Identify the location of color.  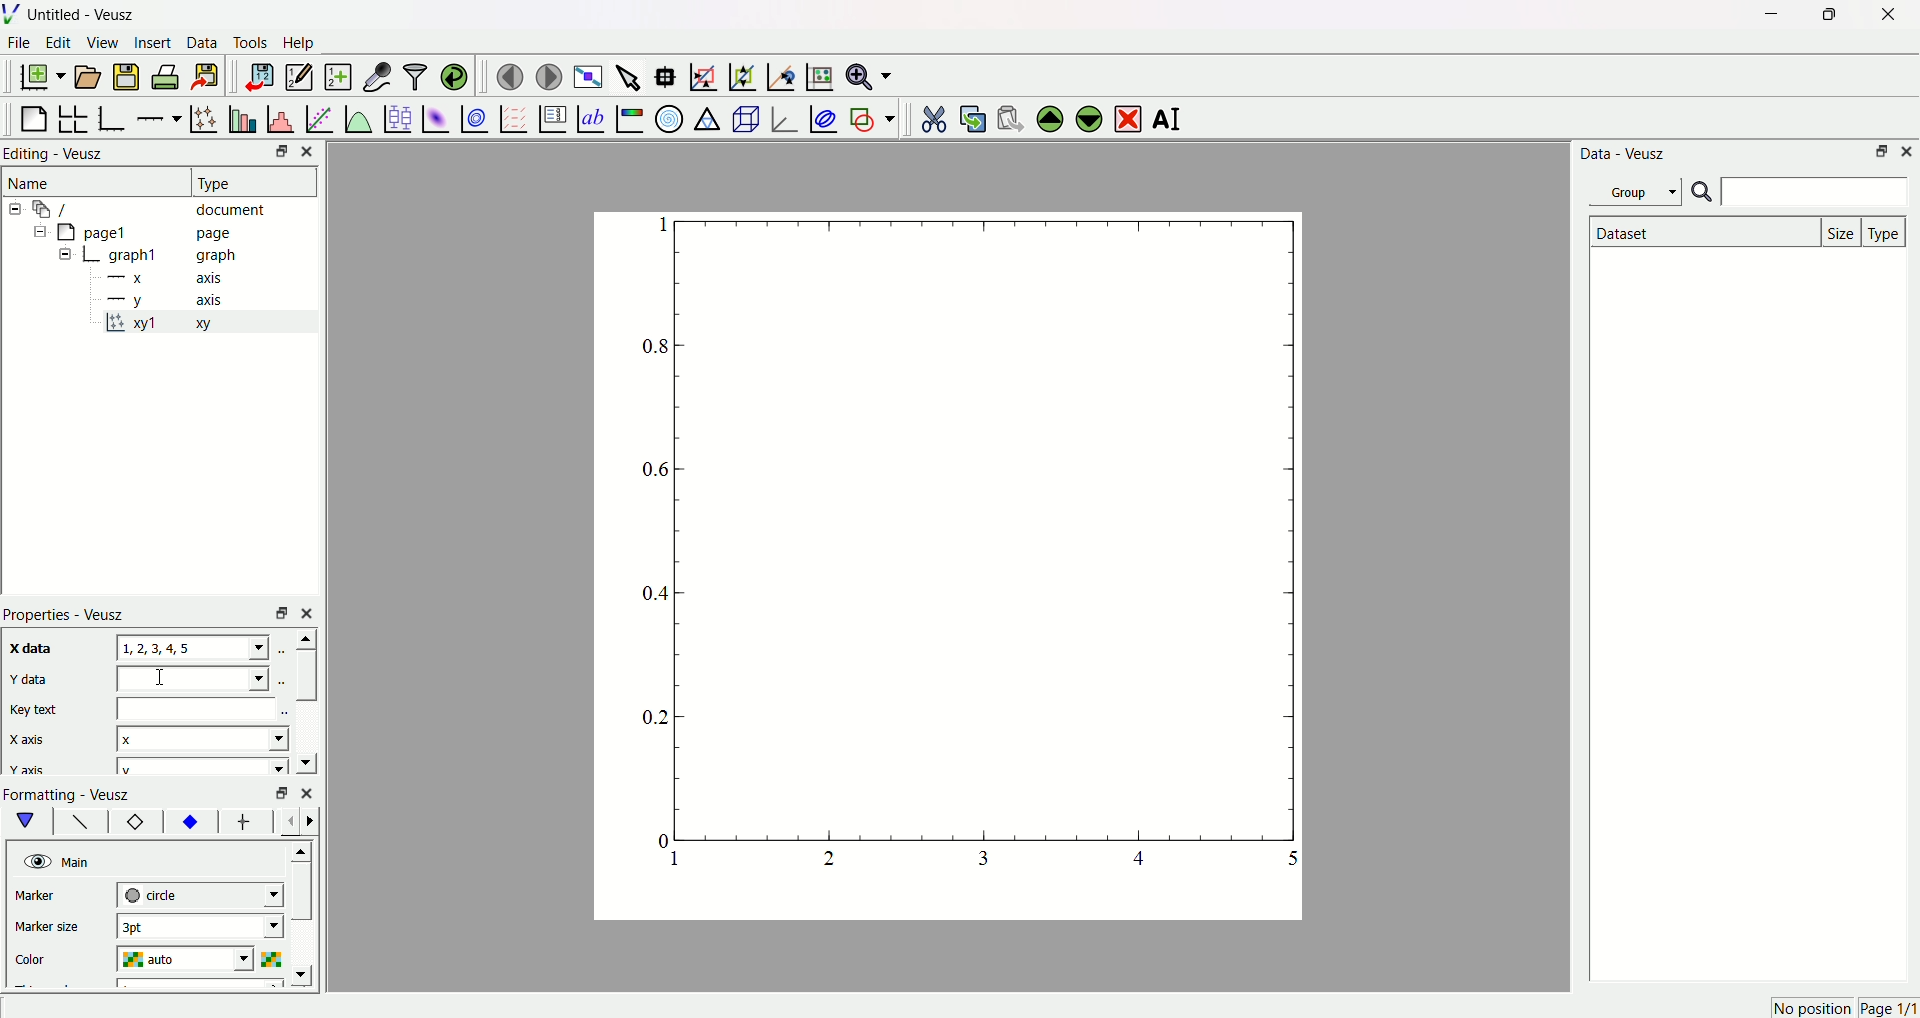
(52, 956).